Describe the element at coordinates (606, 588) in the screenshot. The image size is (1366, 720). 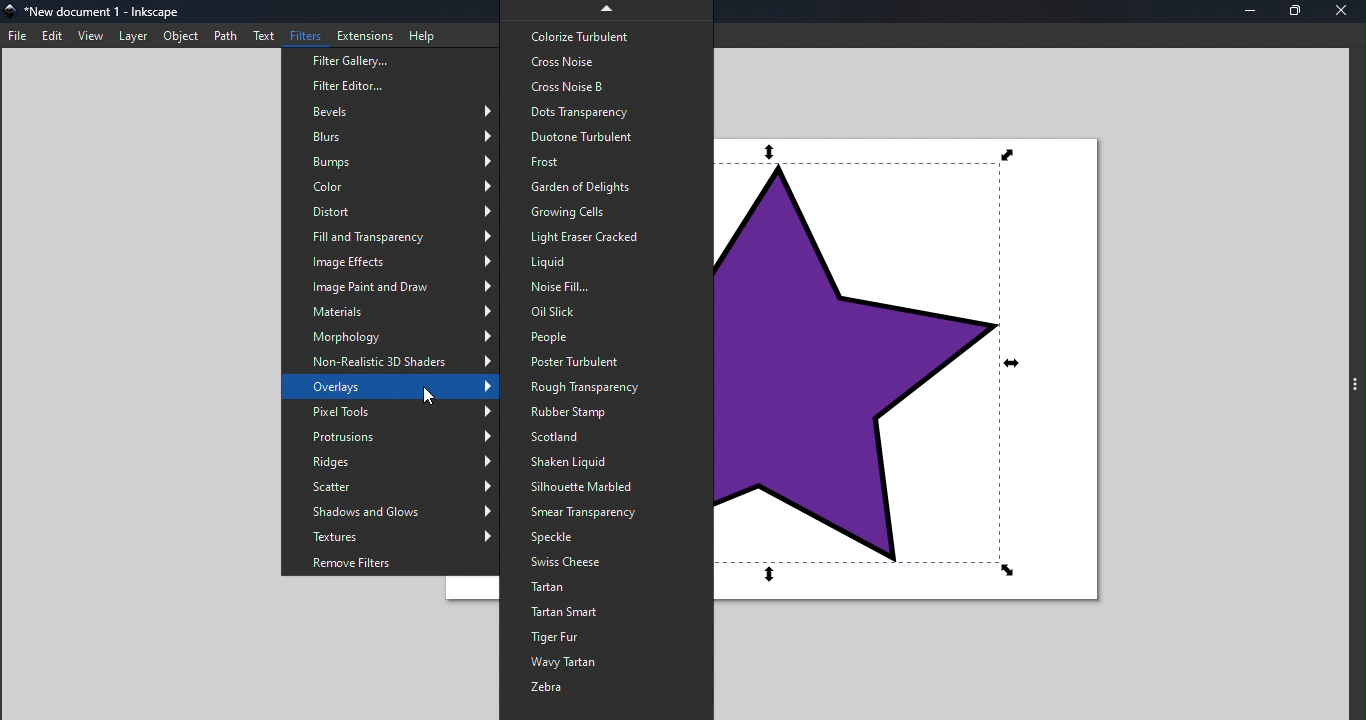
I see `Tartan` at that location.